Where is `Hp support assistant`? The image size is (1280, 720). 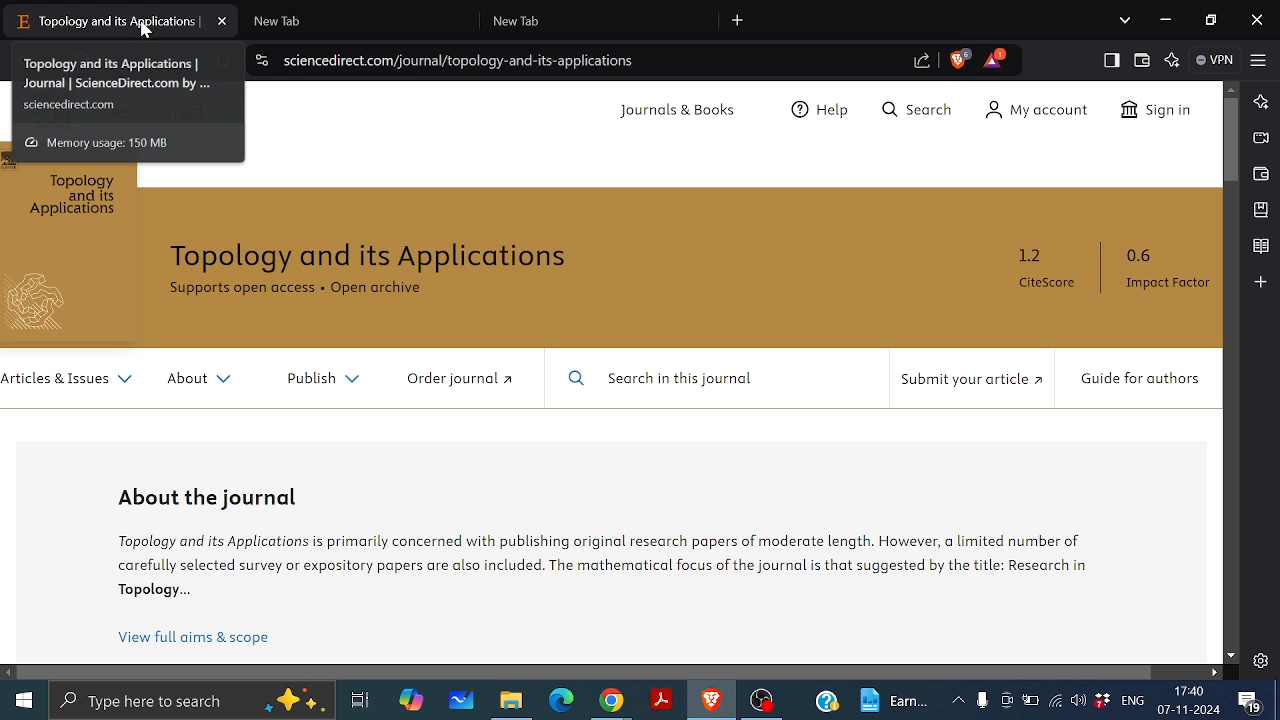
Hp support assistant is located at coordinates (827, 703).